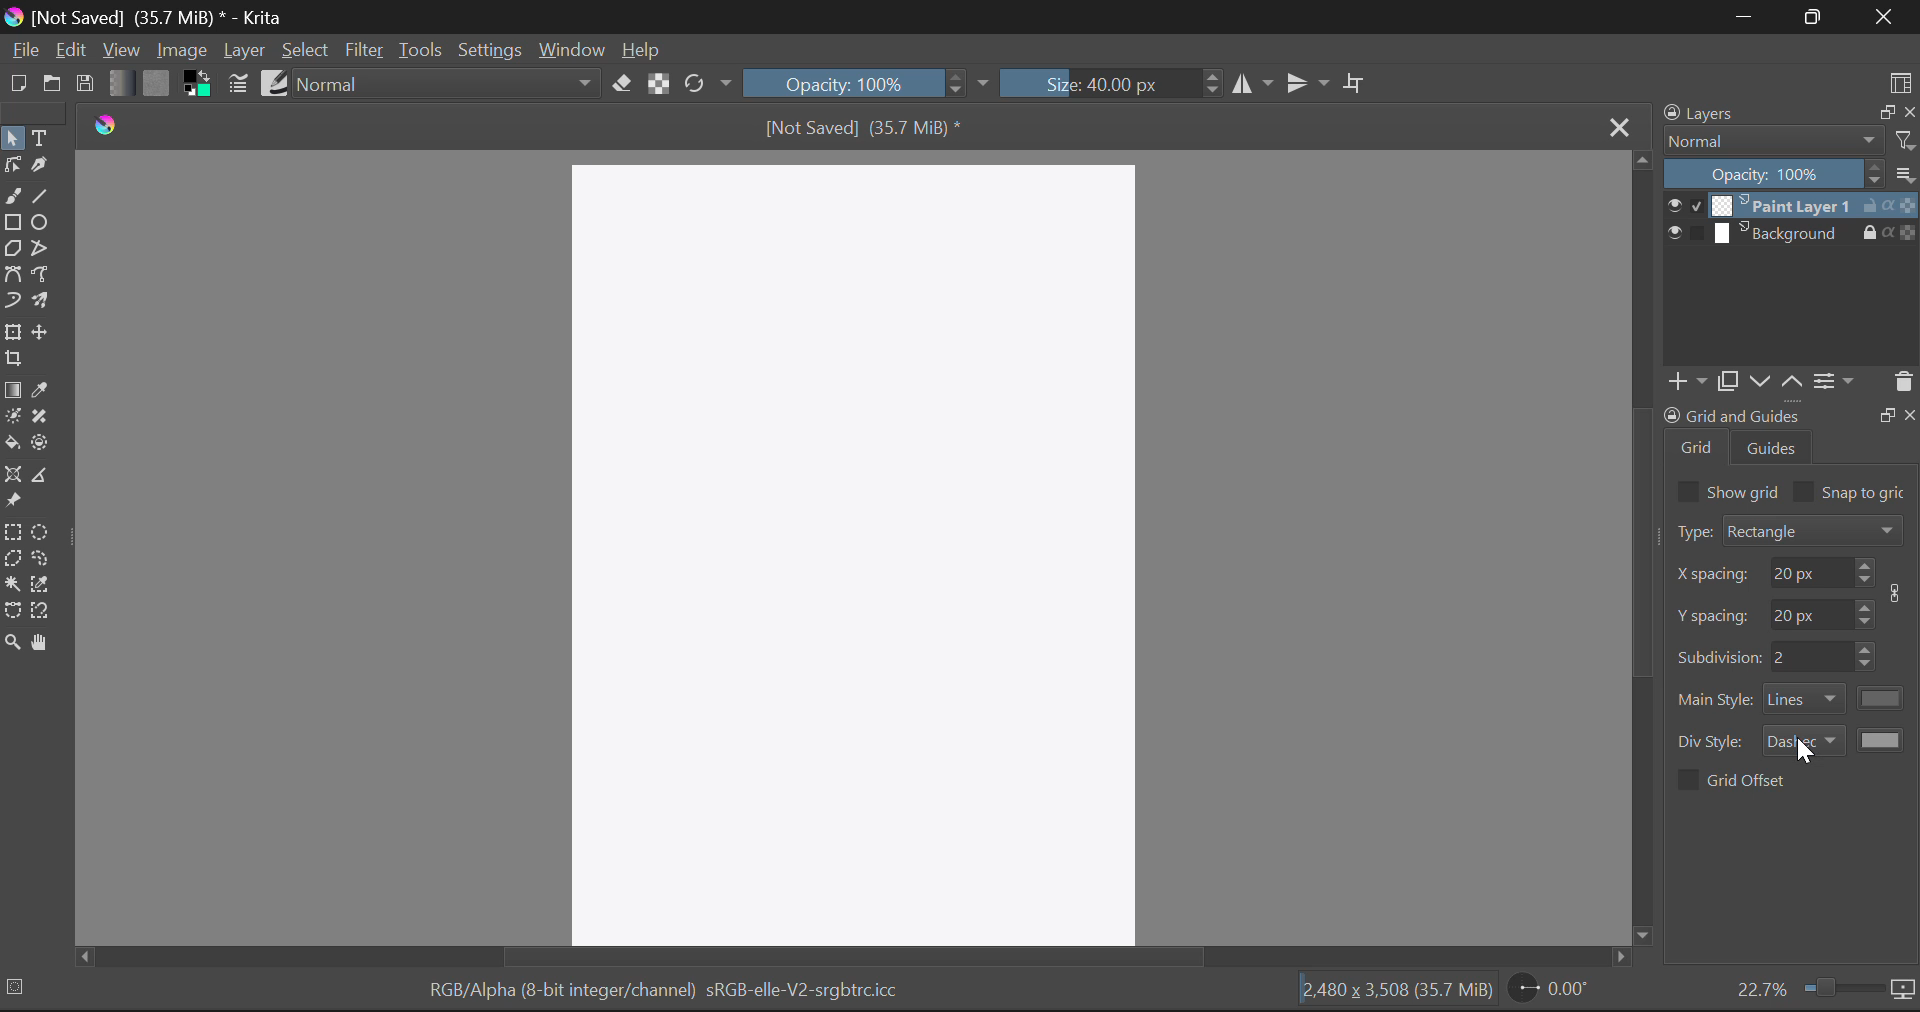 This screenshot has height=1012, width=1920. What do you see at coordinates (1810, 657) in the screenshot?
I see `sub division` at bounding box center [1810, 657].